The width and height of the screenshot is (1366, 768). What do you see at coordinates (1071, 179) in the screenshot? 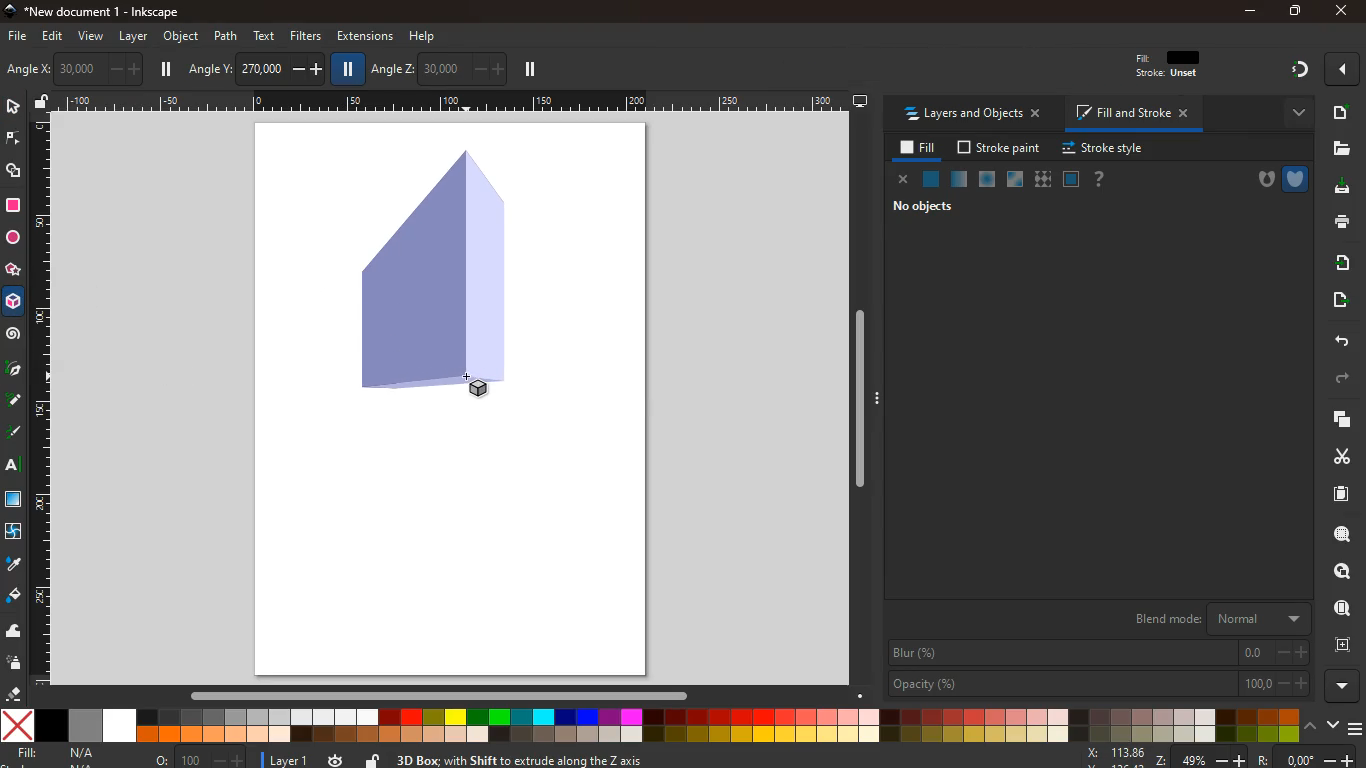
I see `frame` at bounding box center [1071, 179].